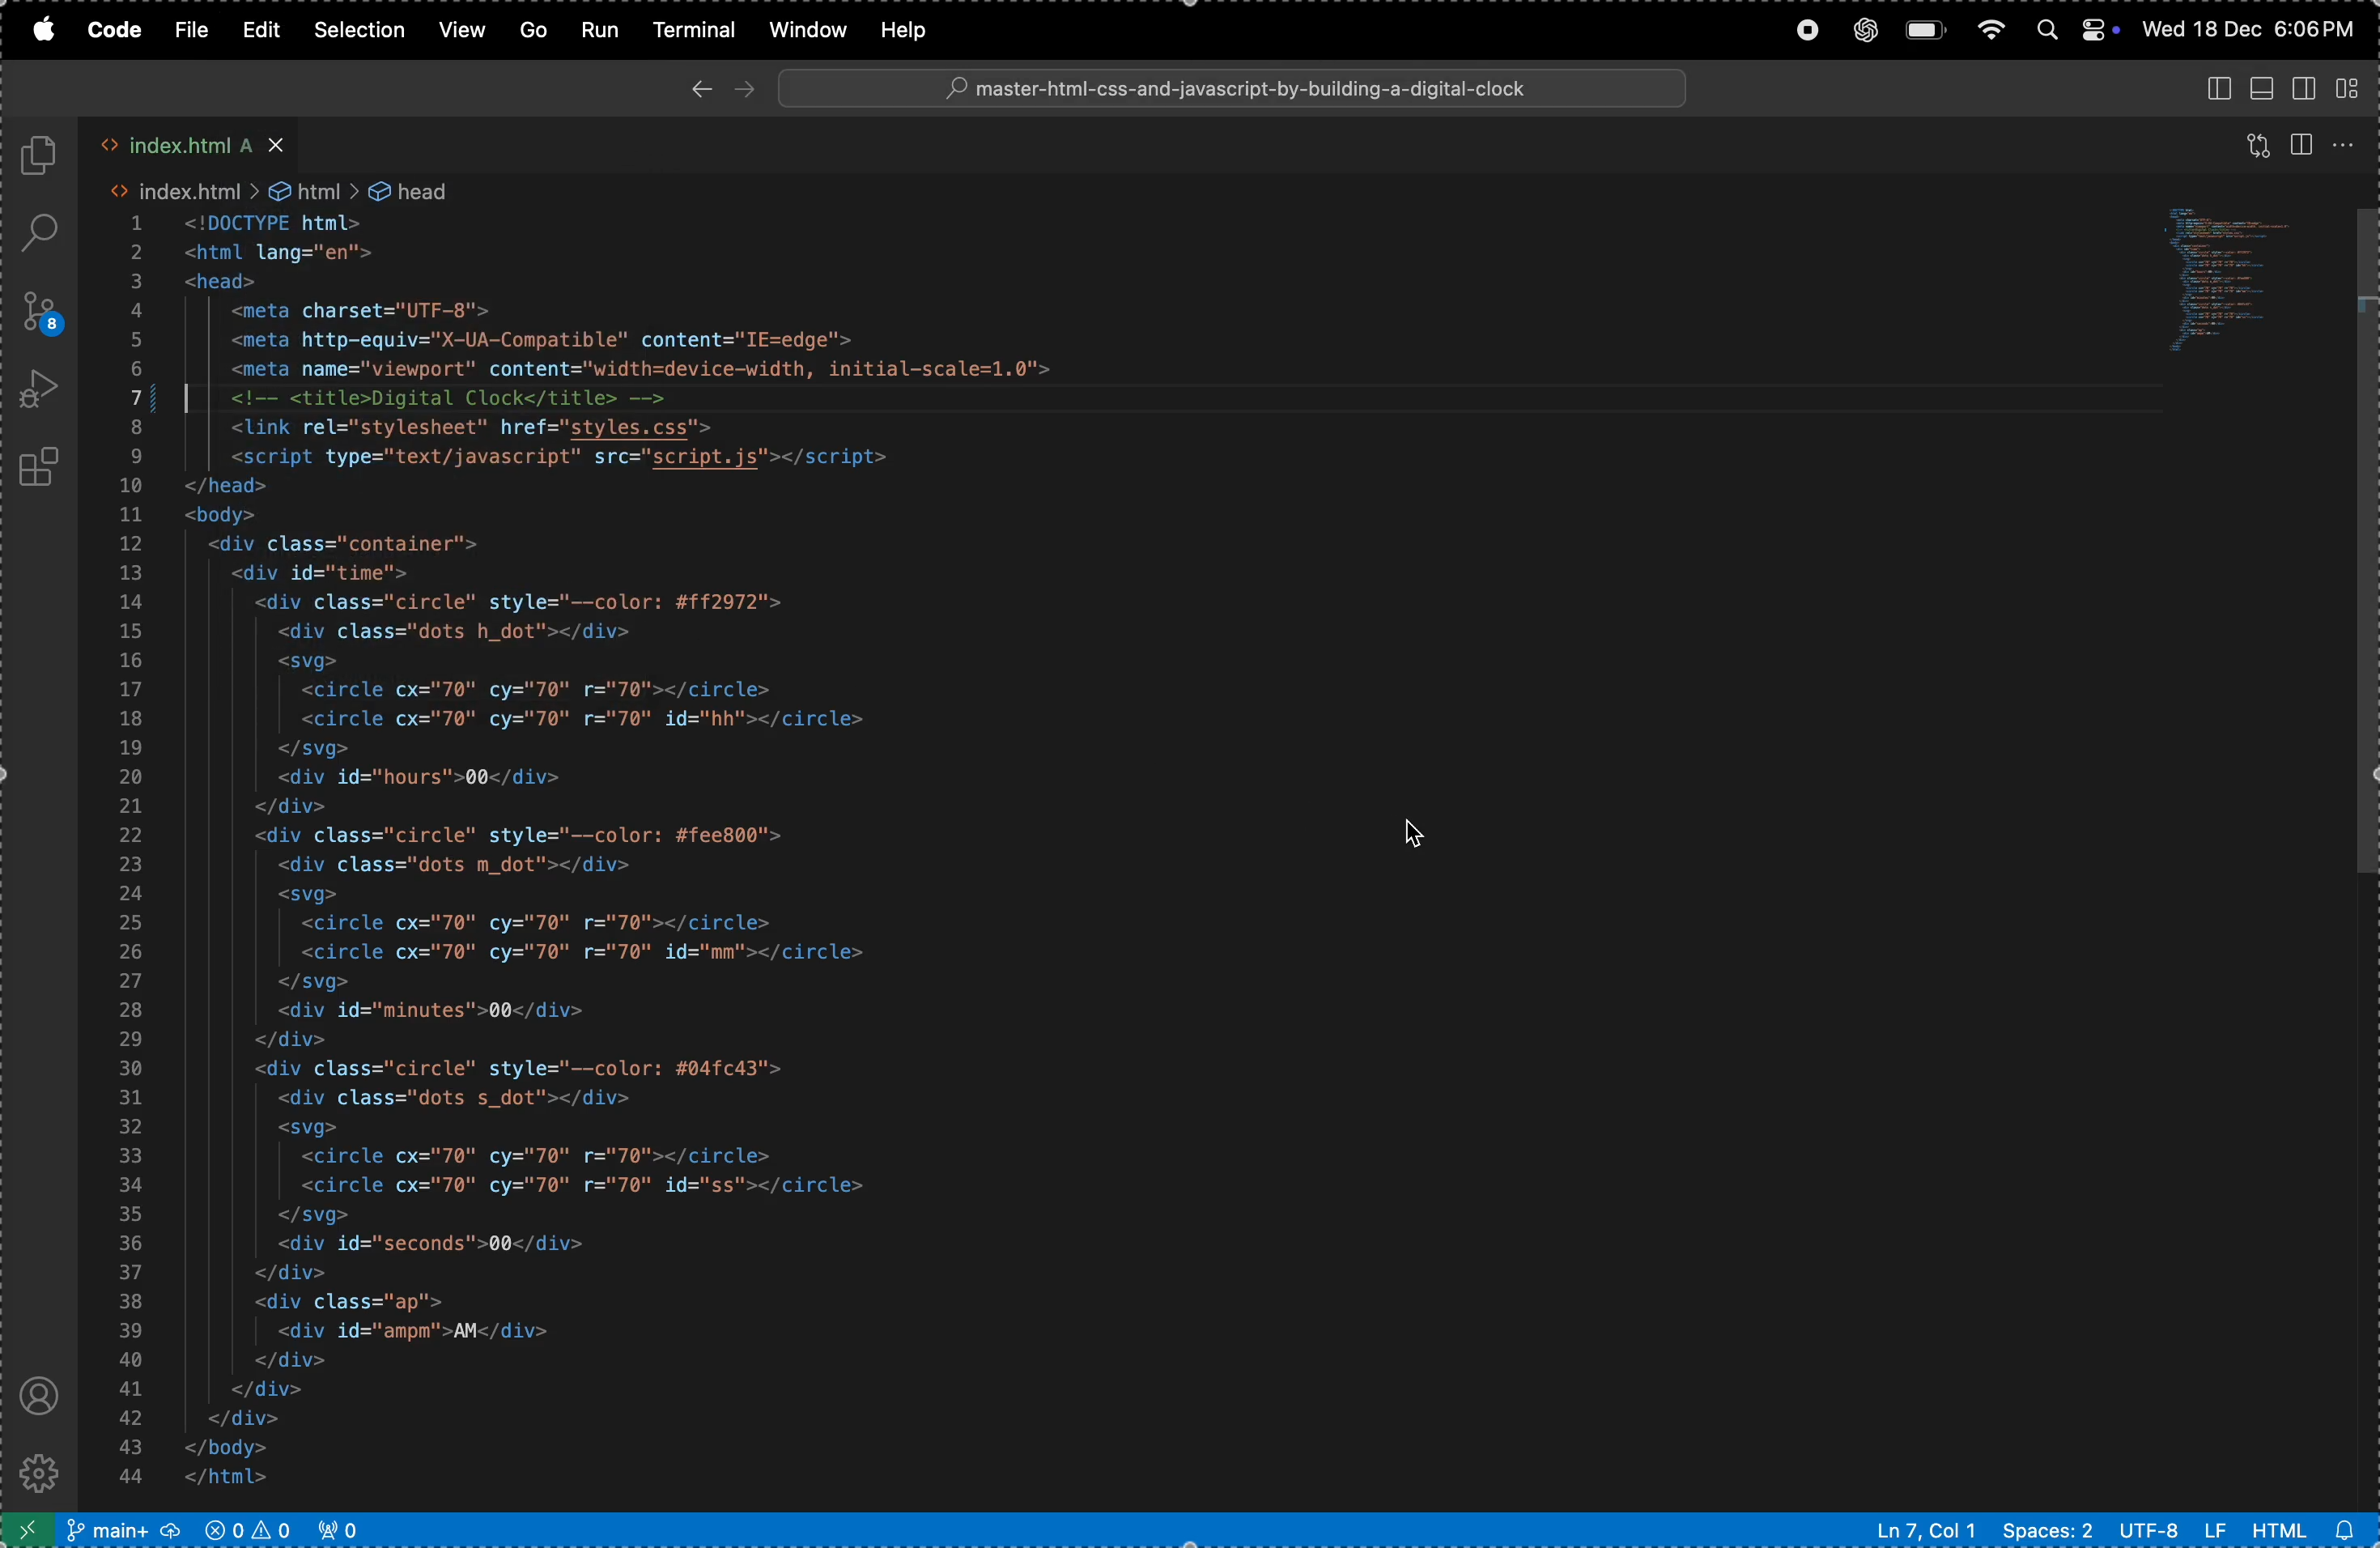 The width and height of the screenshot is (2380, 1548). Describe the element at coordinates (2218, 90) in the screenshot. I see `right grid view` at that location.